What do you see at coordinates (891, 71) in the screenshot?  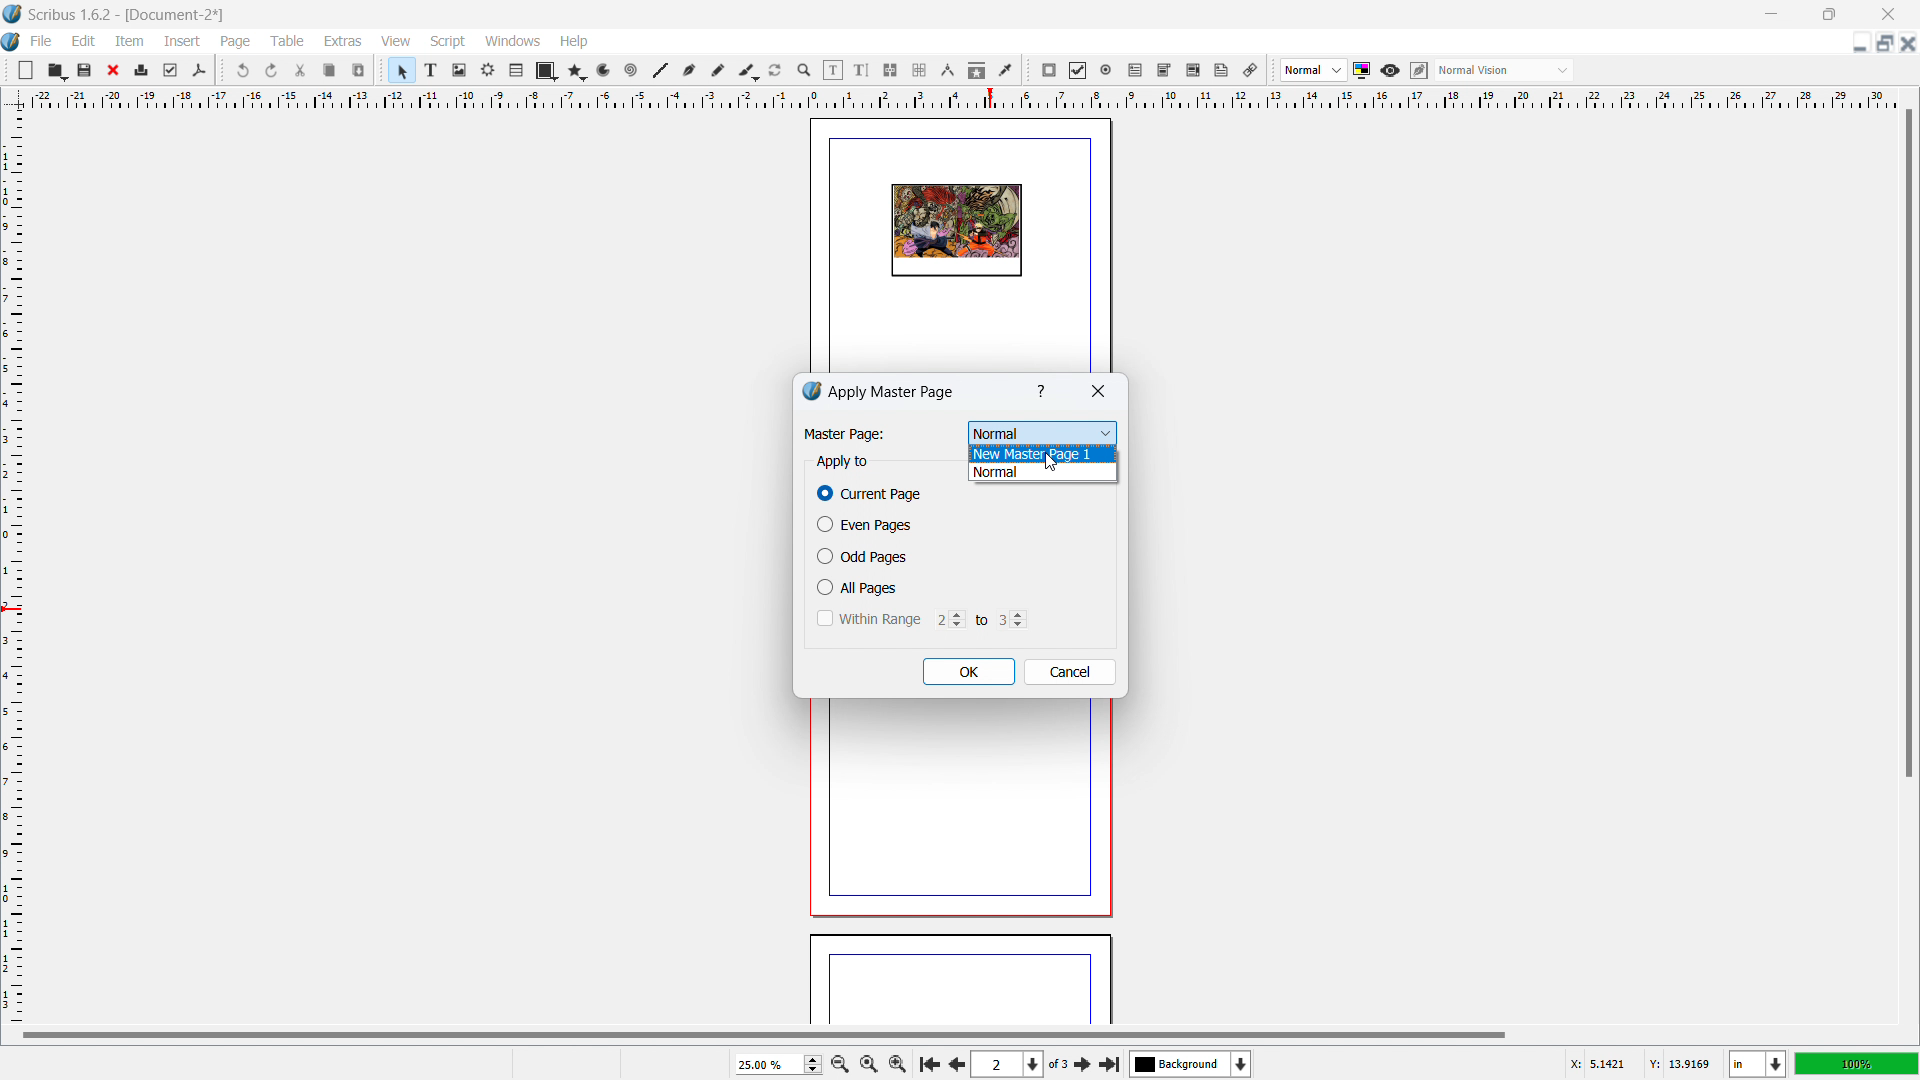 I see `link text frames` at bounding box center [891, 71].